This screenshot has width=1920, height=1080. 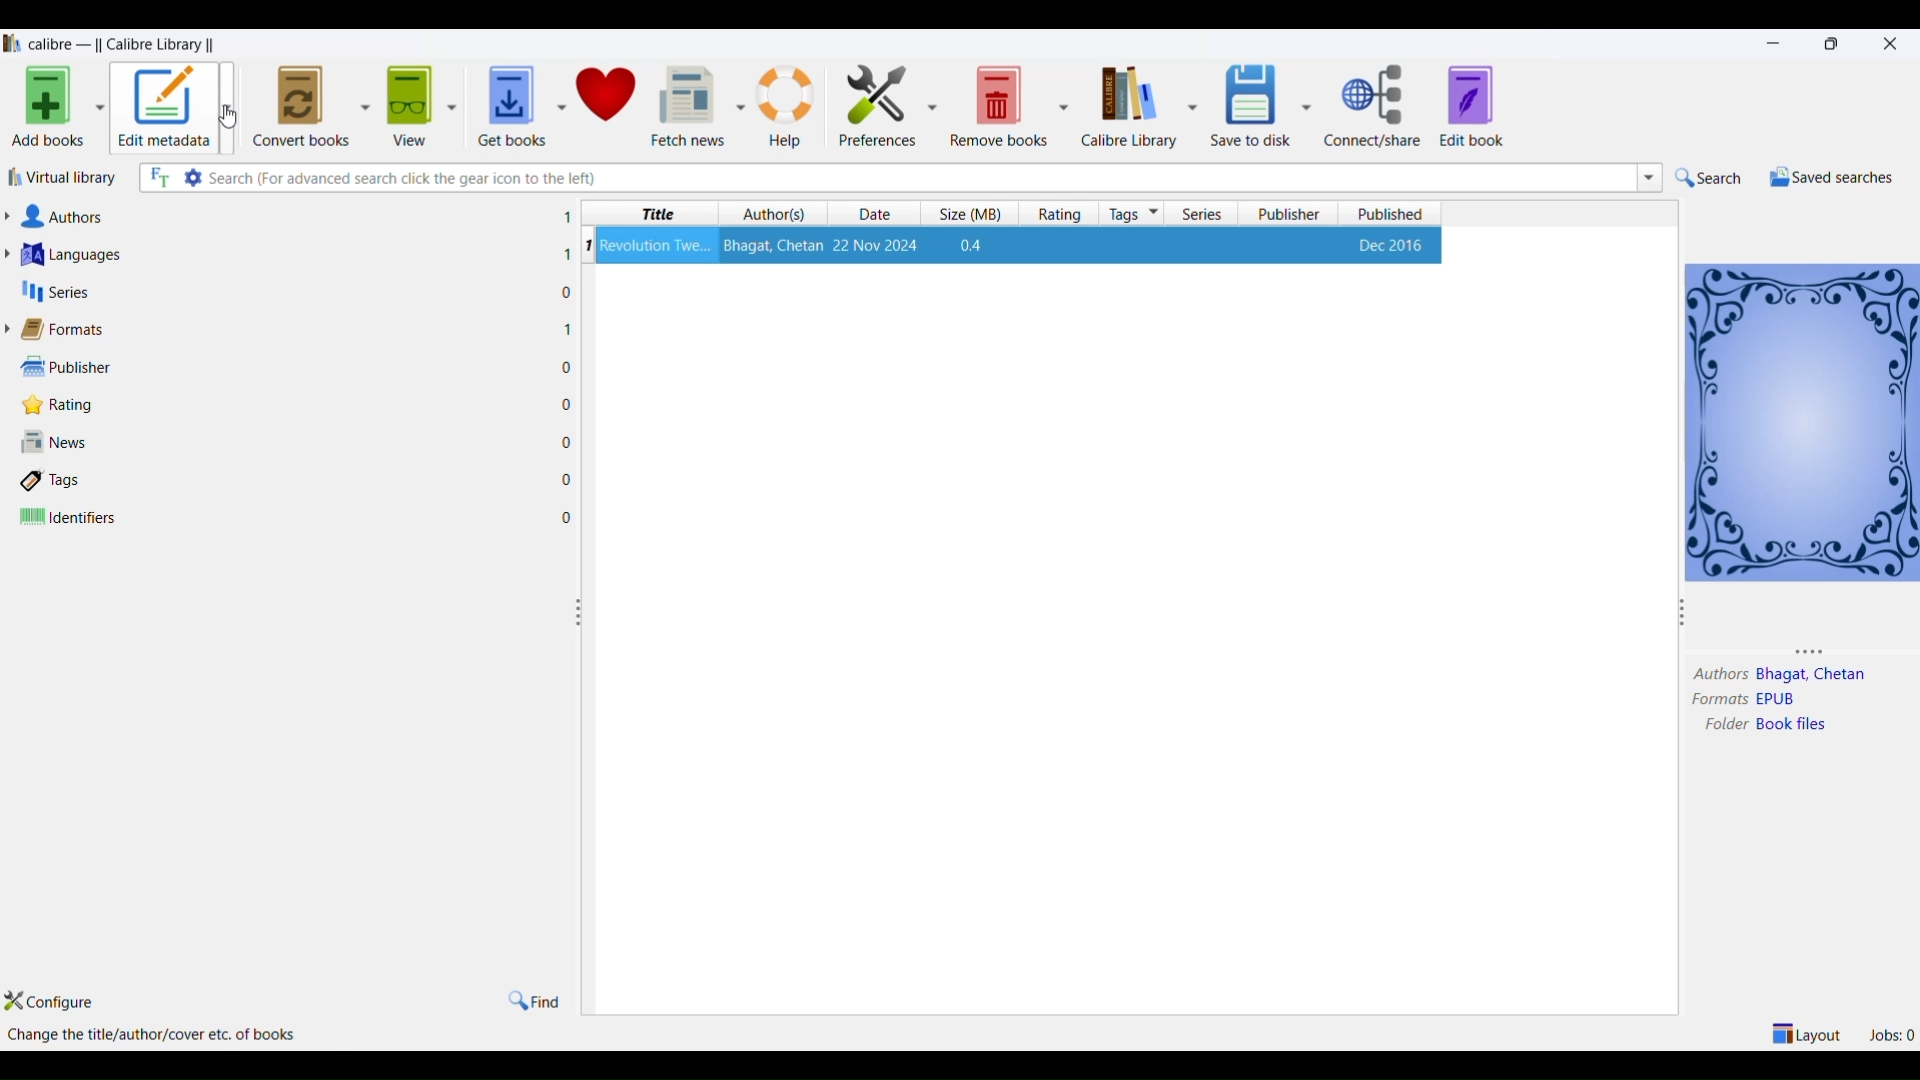 What do you see at coordinates (1391, 213) in the screenshot?
I see `published` at bounding box center [1391, 213].